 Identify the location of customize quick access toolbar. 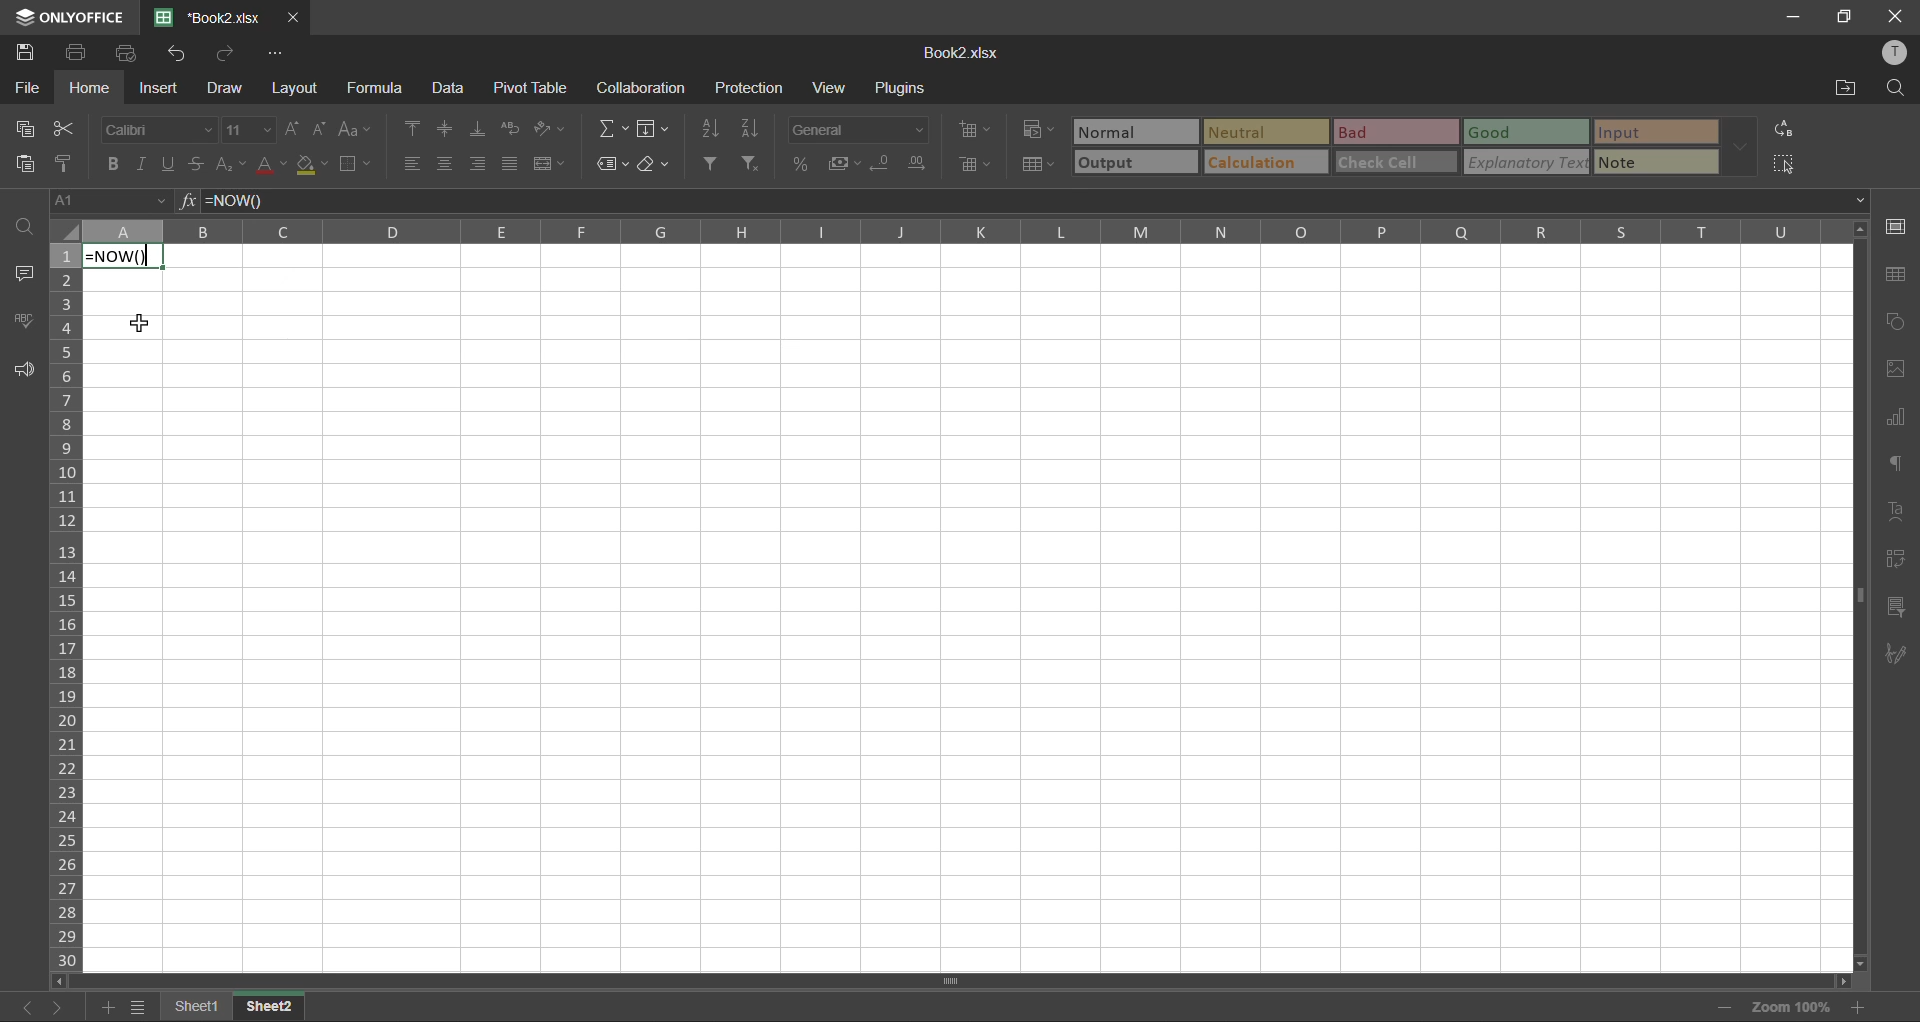
(276, 55).